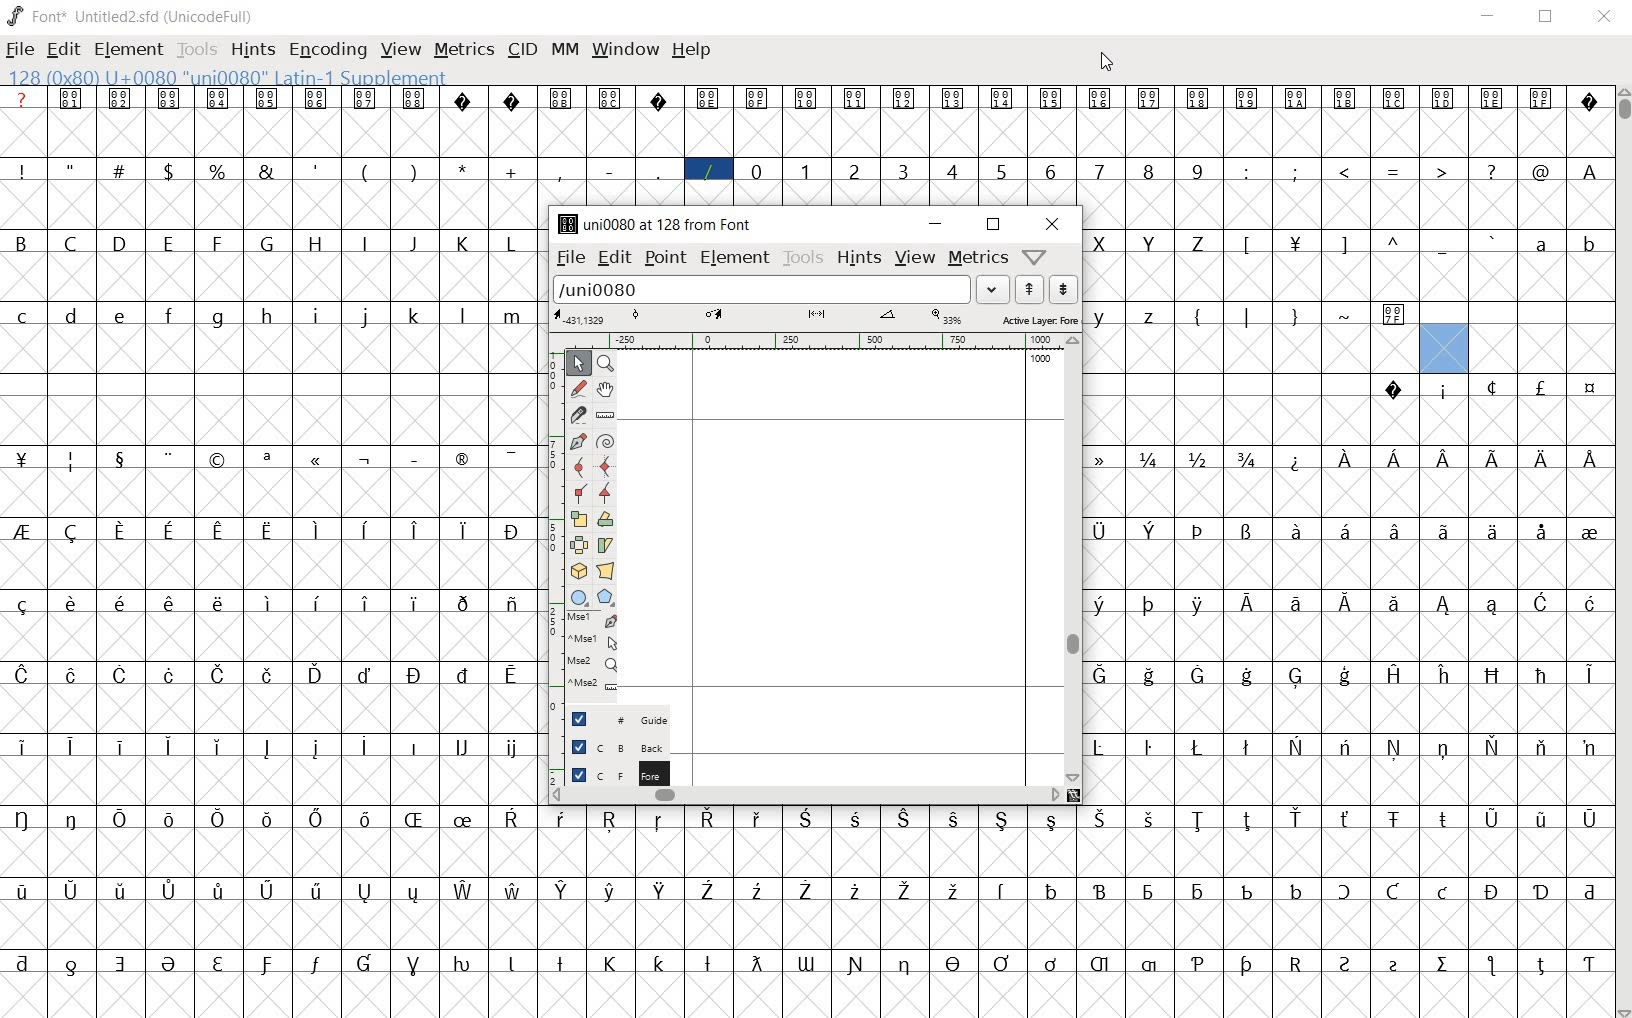 Image resolution: width=1632 pixels, height=1018 pixels. Describe the element at coordinates (611, 257) in the screenshot. I see `edit` at that location.